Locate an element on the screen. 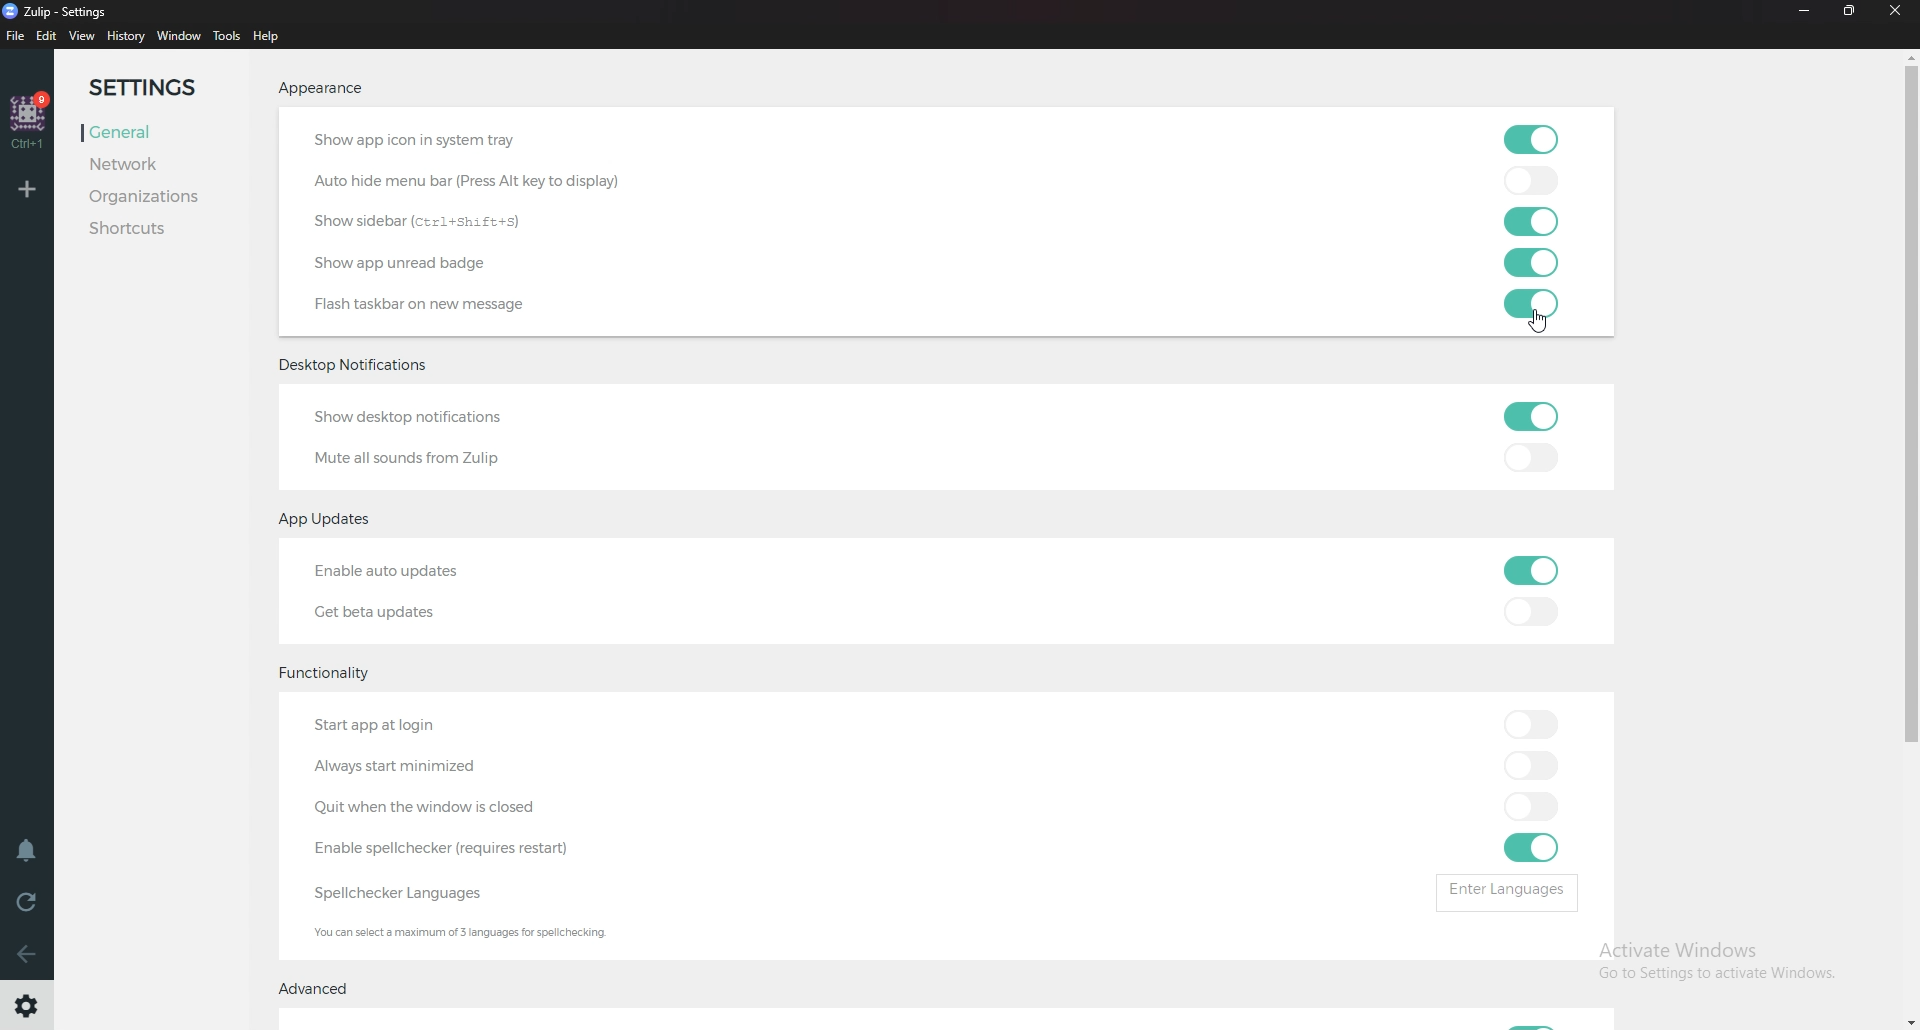  flash taskbar new message is located at coordinates (427, 305).